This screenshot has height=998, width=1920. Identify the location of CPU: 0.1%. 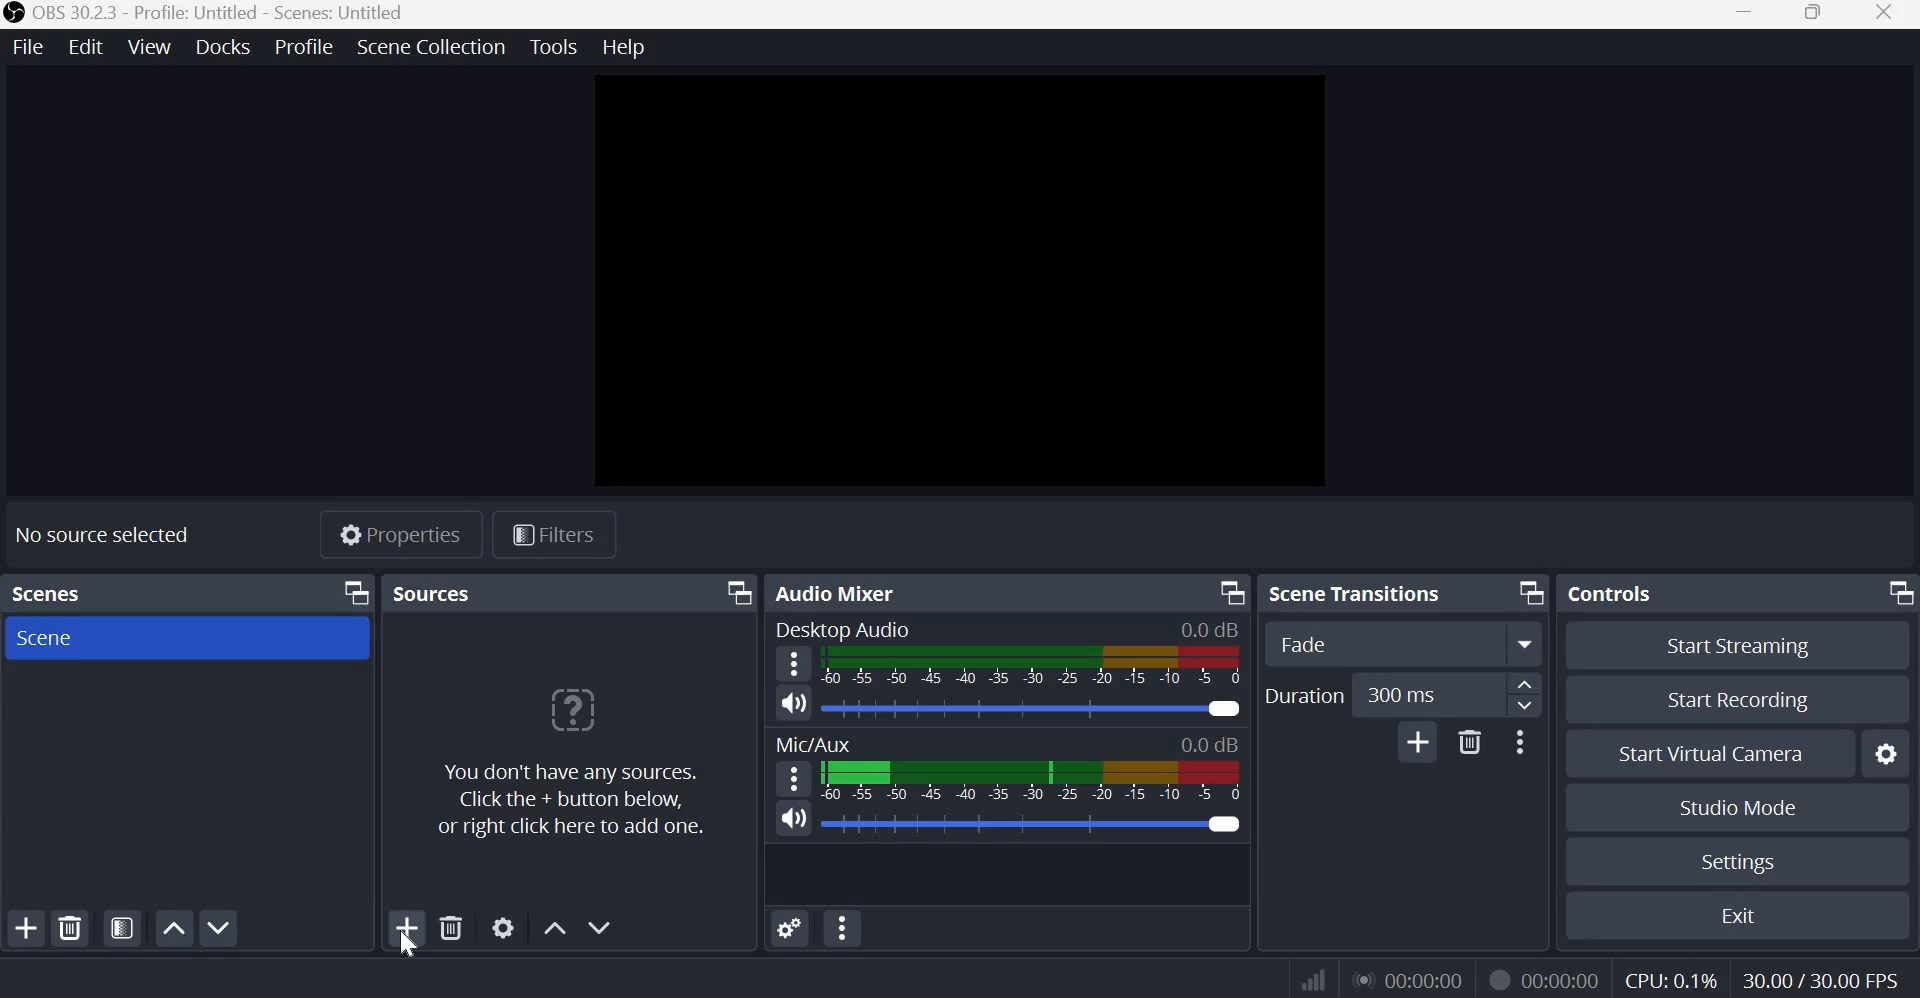
(1673, 977).